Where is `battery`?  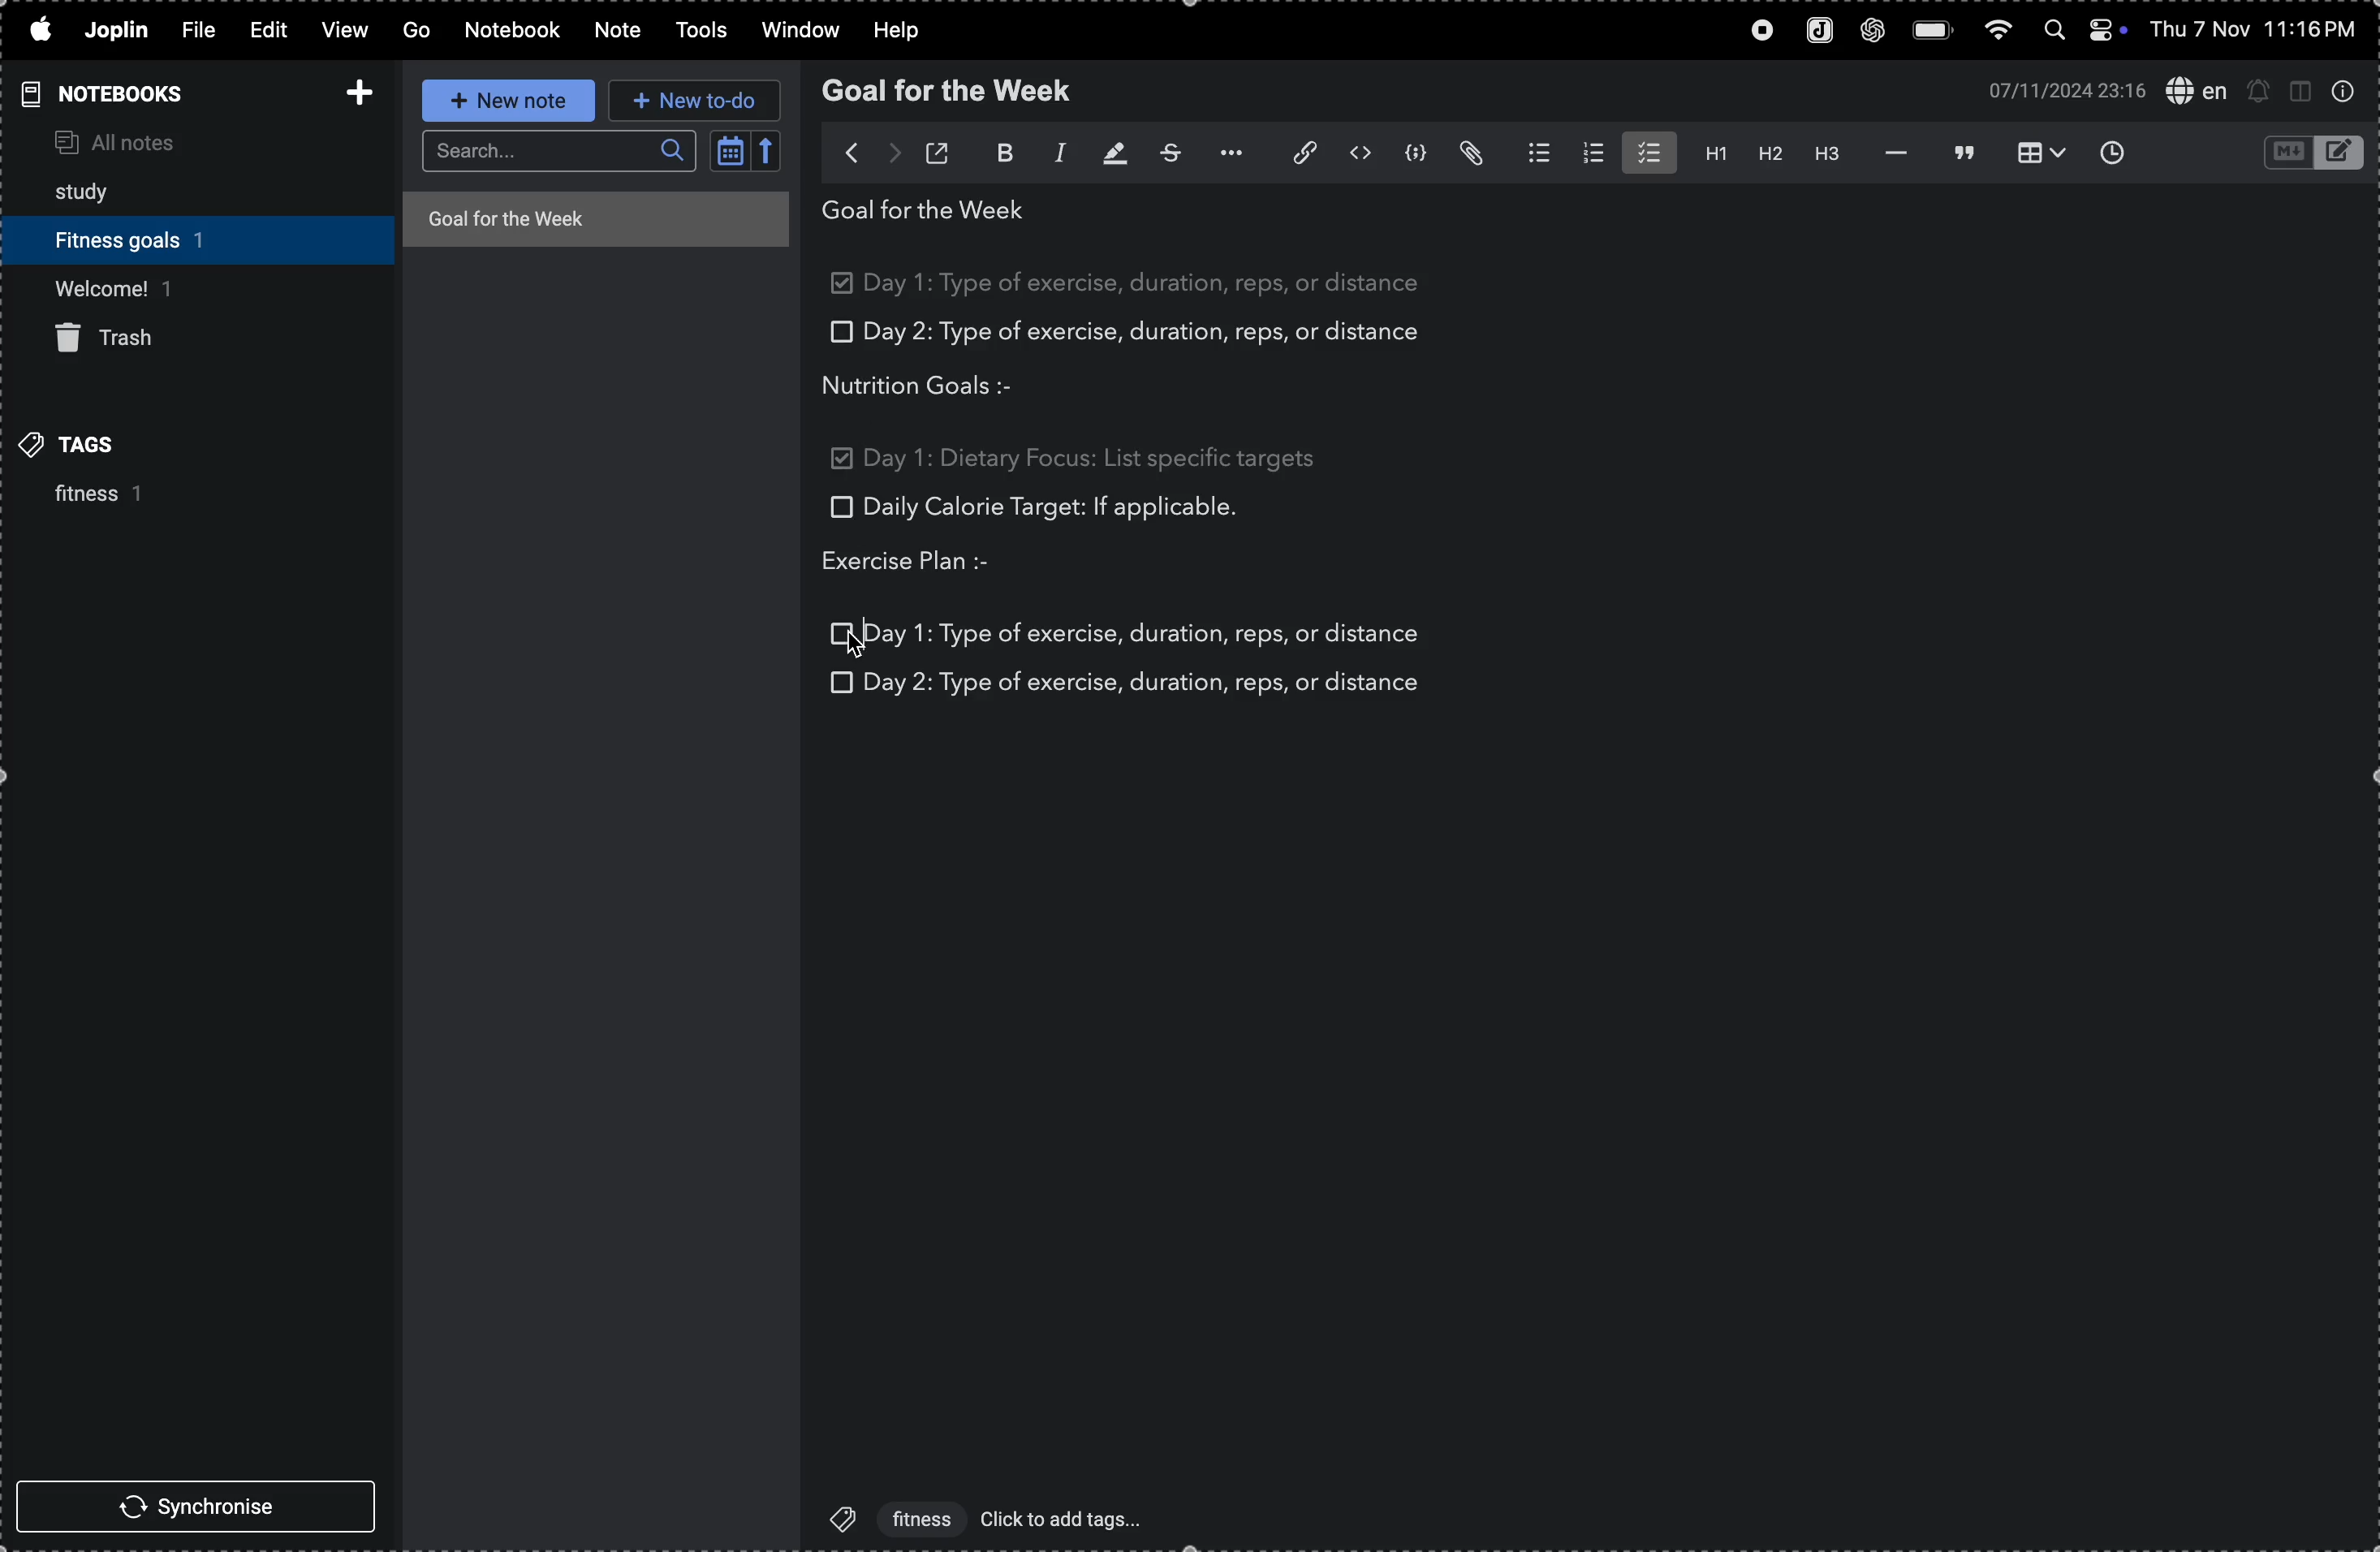 battery is located at coordinates (1931, 28).